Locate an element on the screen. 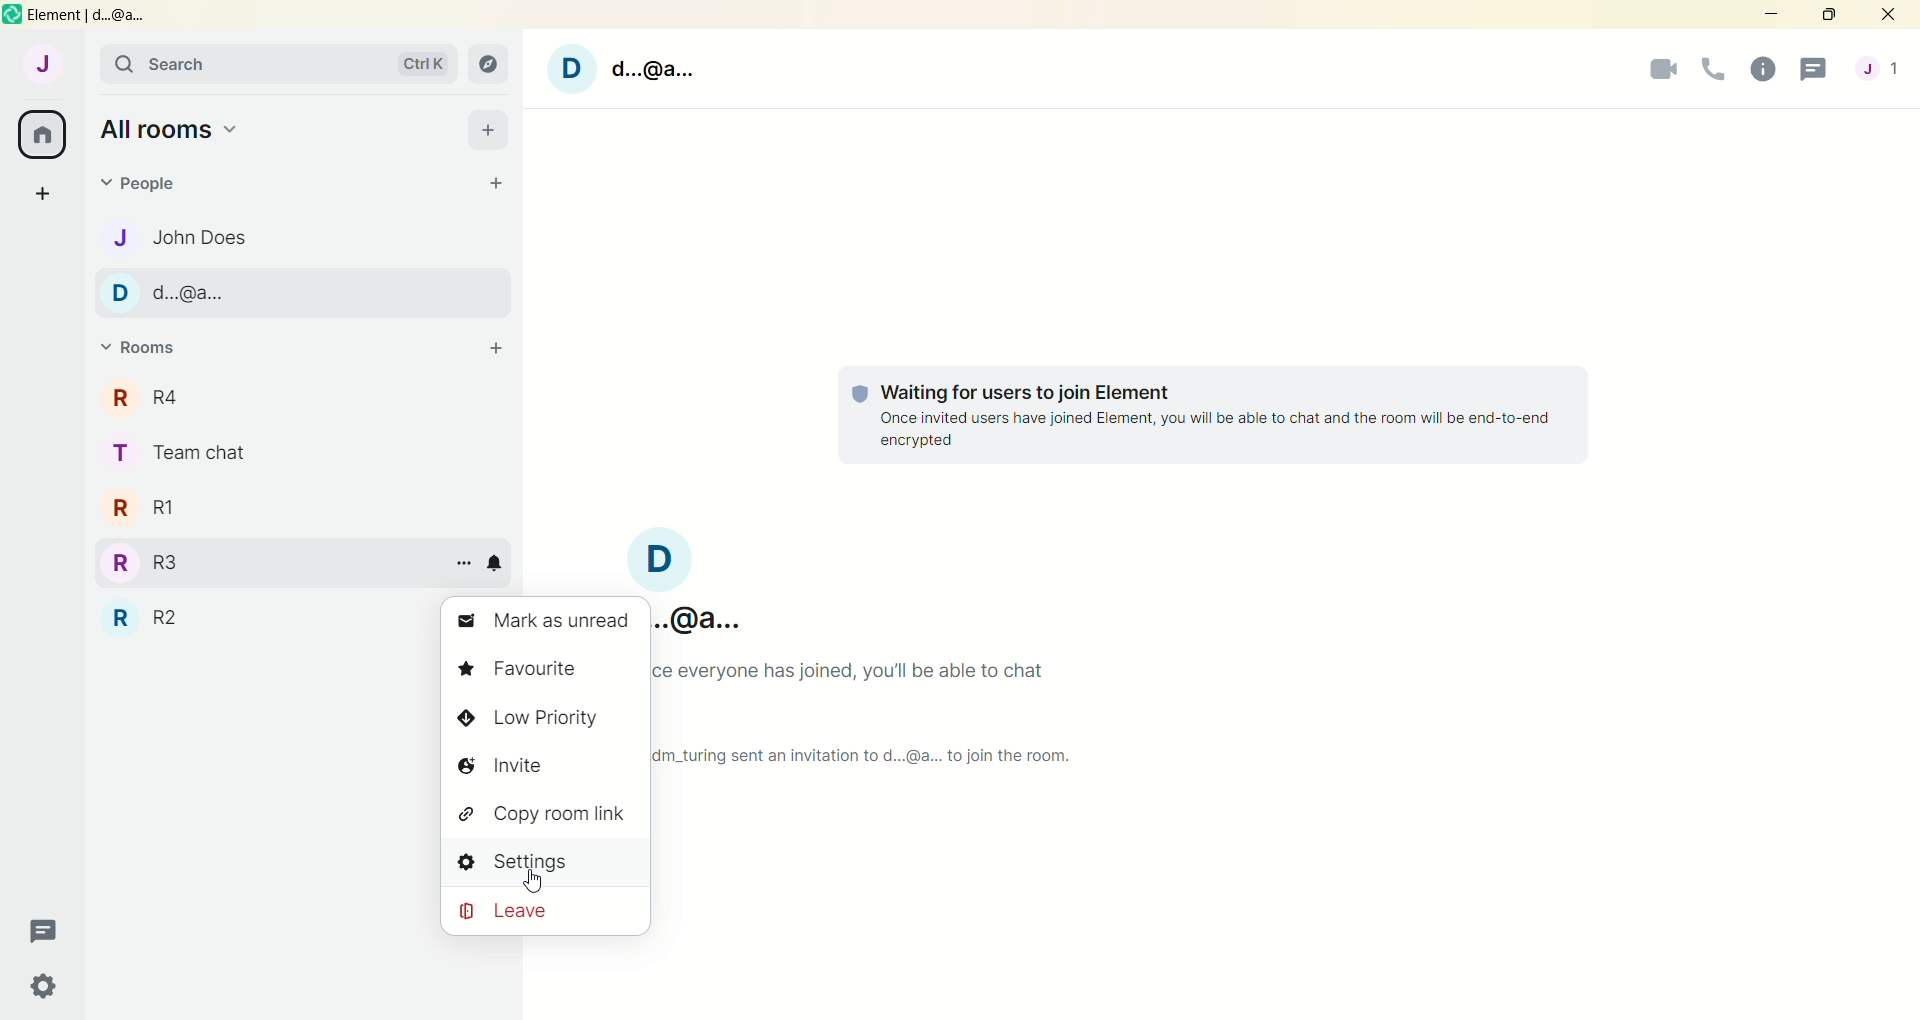  account menu is located at coordinates (1879, 71).